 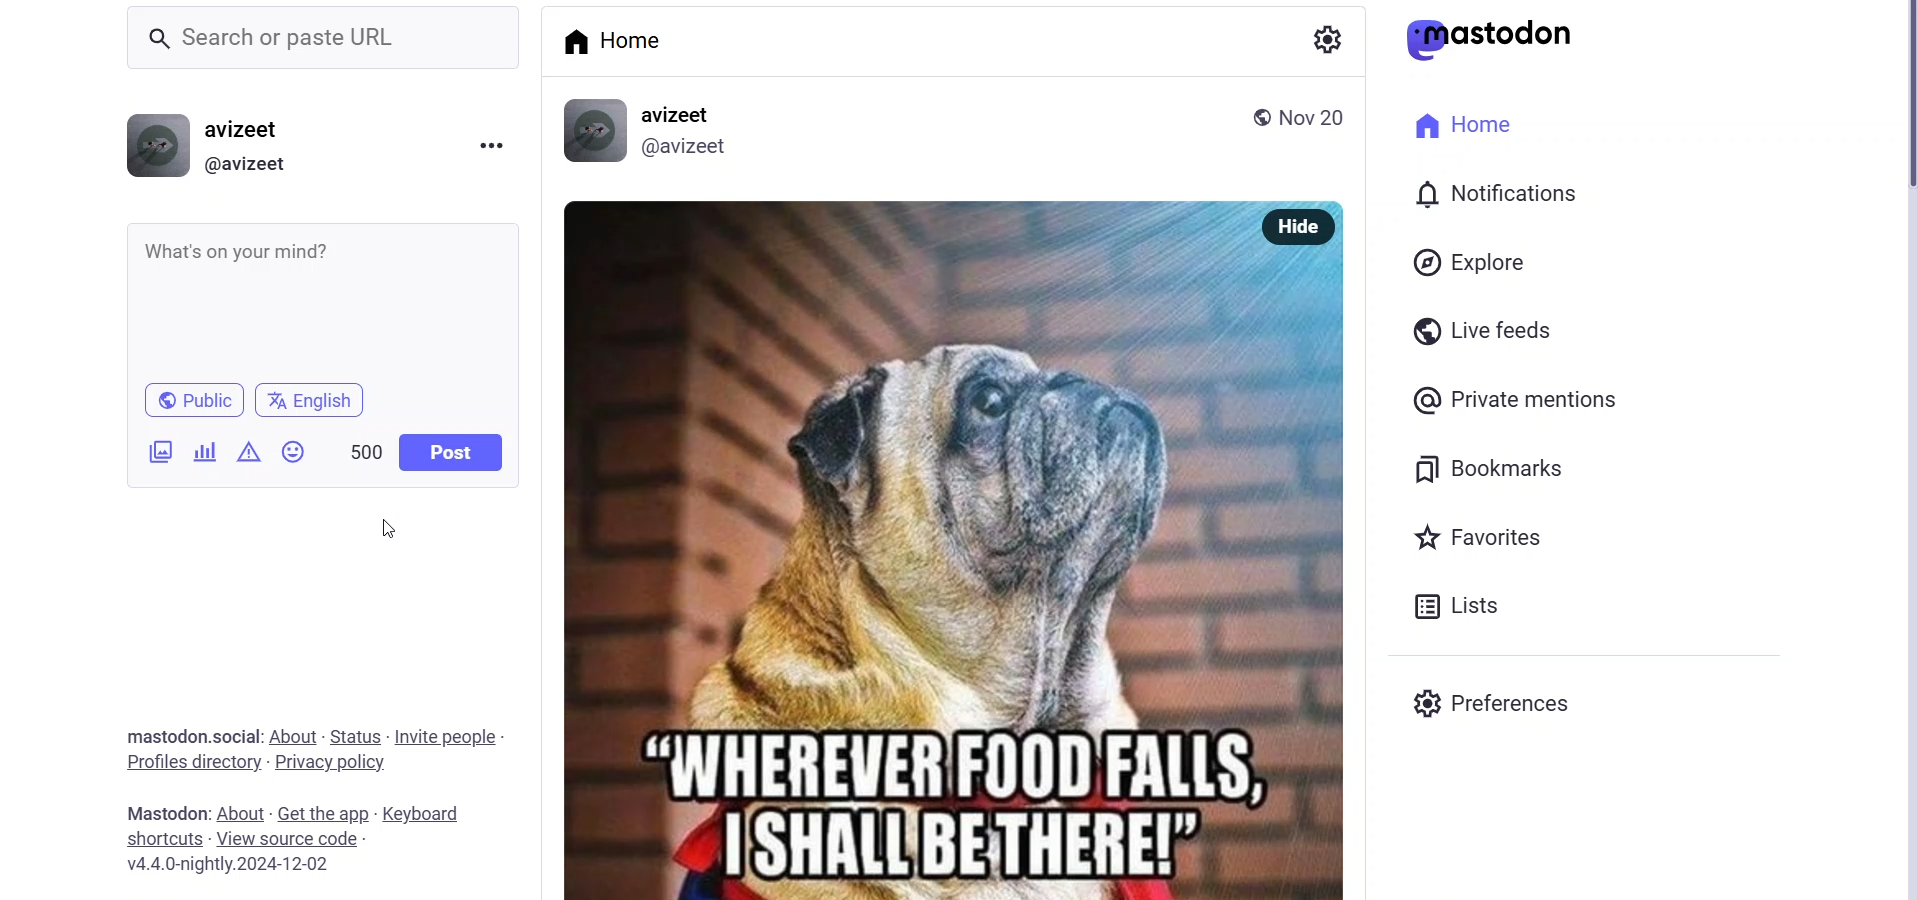 I want to click on @username, so click(x=253, y=165).